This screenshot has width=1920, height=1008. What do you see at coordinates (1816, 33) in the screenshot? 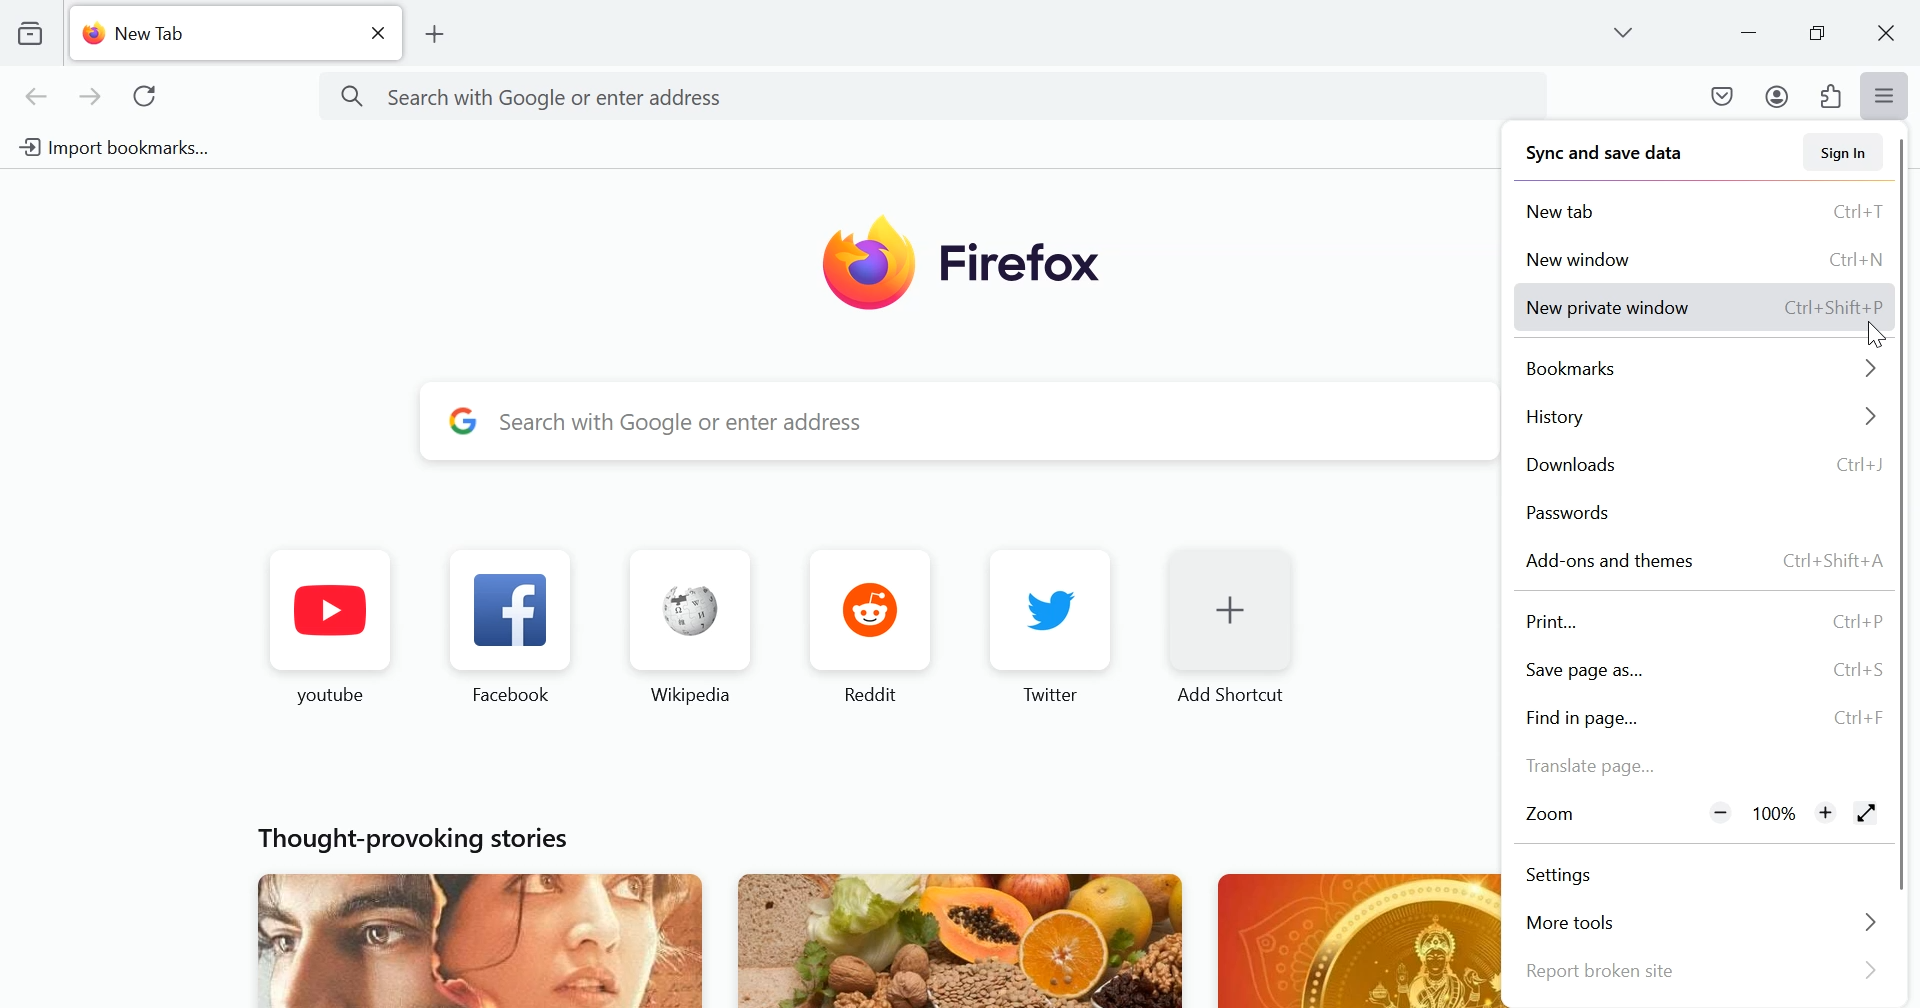
I see `Maximize` at bounding box center [1816, 33].